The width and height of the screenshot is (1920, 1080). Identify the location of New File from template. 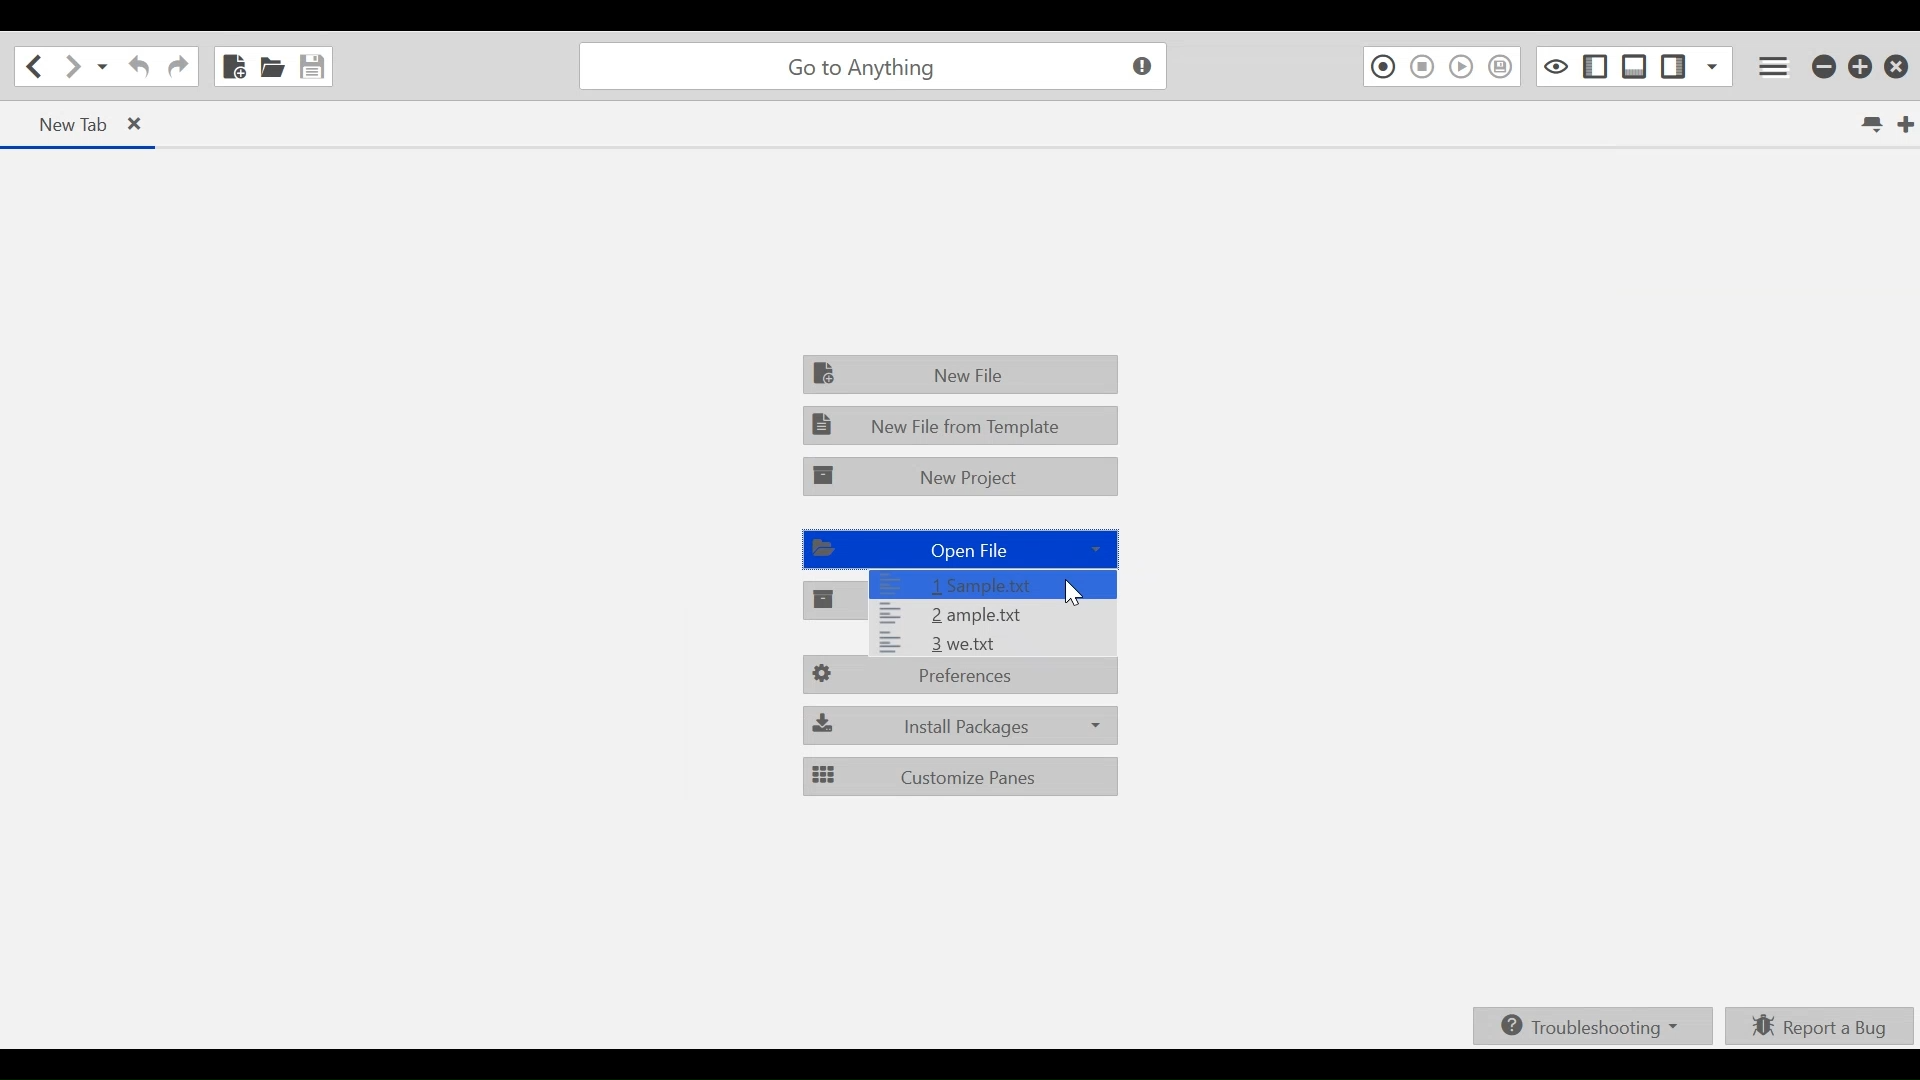
(962, 422).